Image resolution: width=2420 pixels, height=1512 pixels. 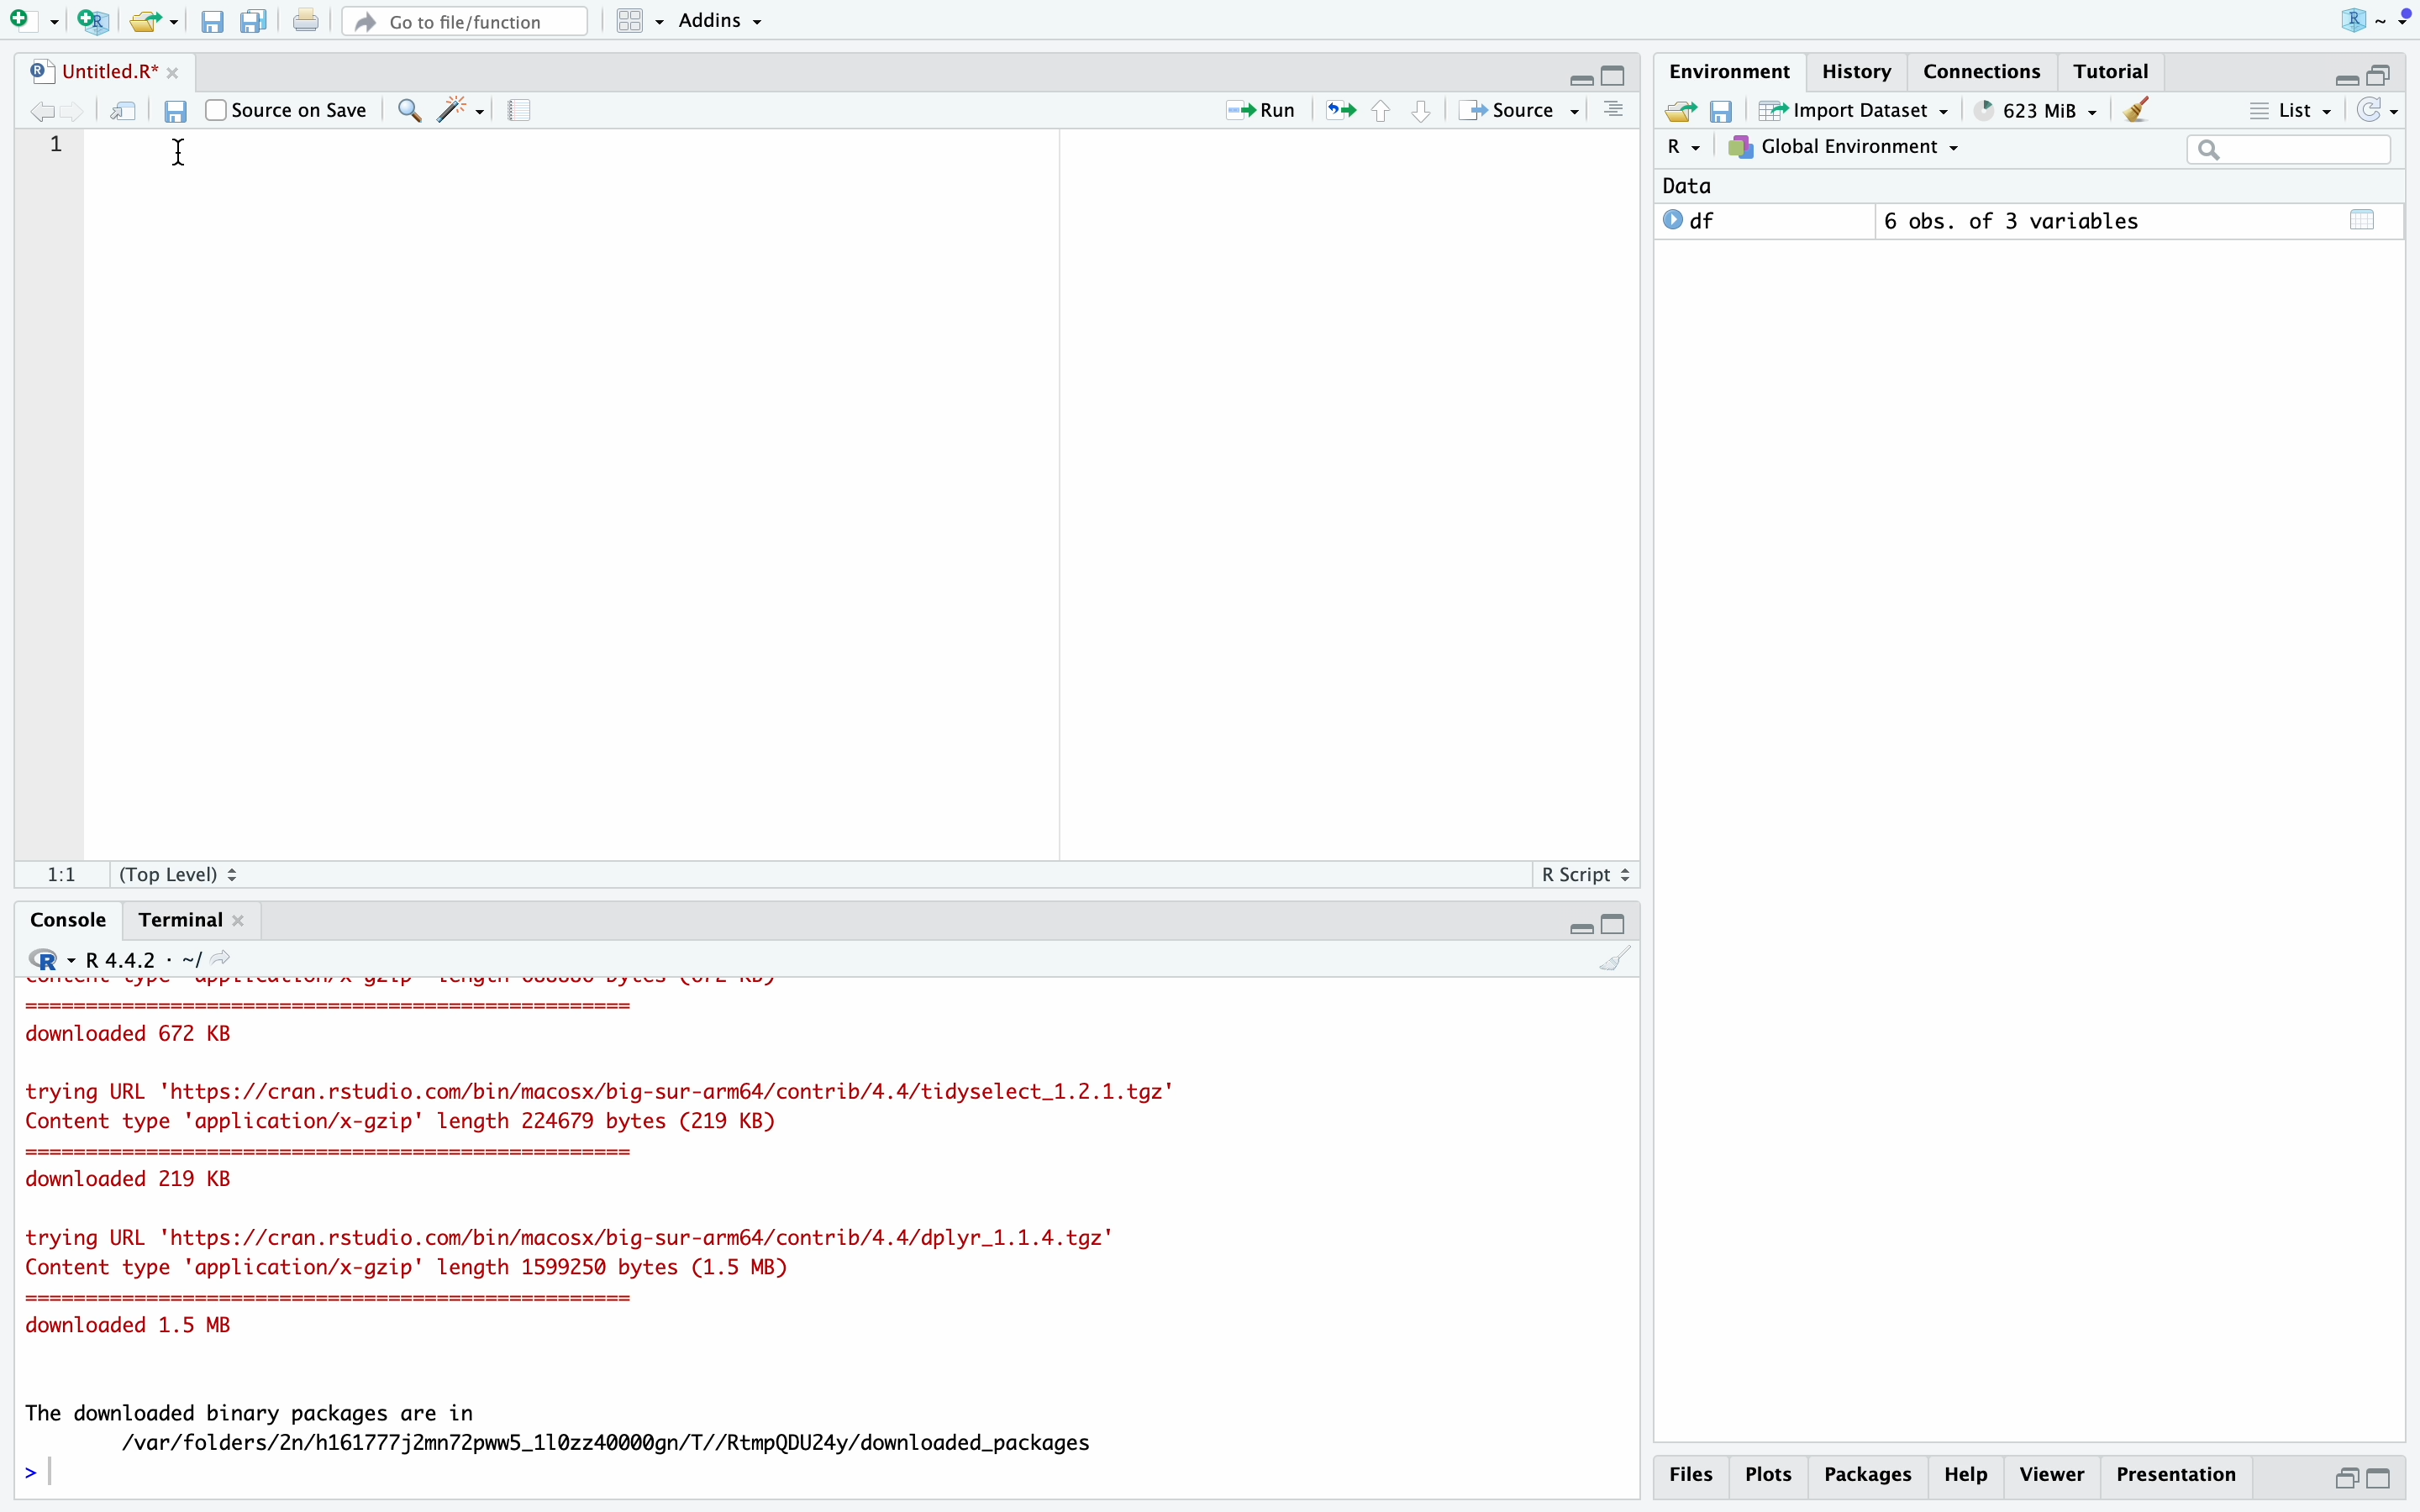 I want to click on Packages, so click(x=1870, y=1475).